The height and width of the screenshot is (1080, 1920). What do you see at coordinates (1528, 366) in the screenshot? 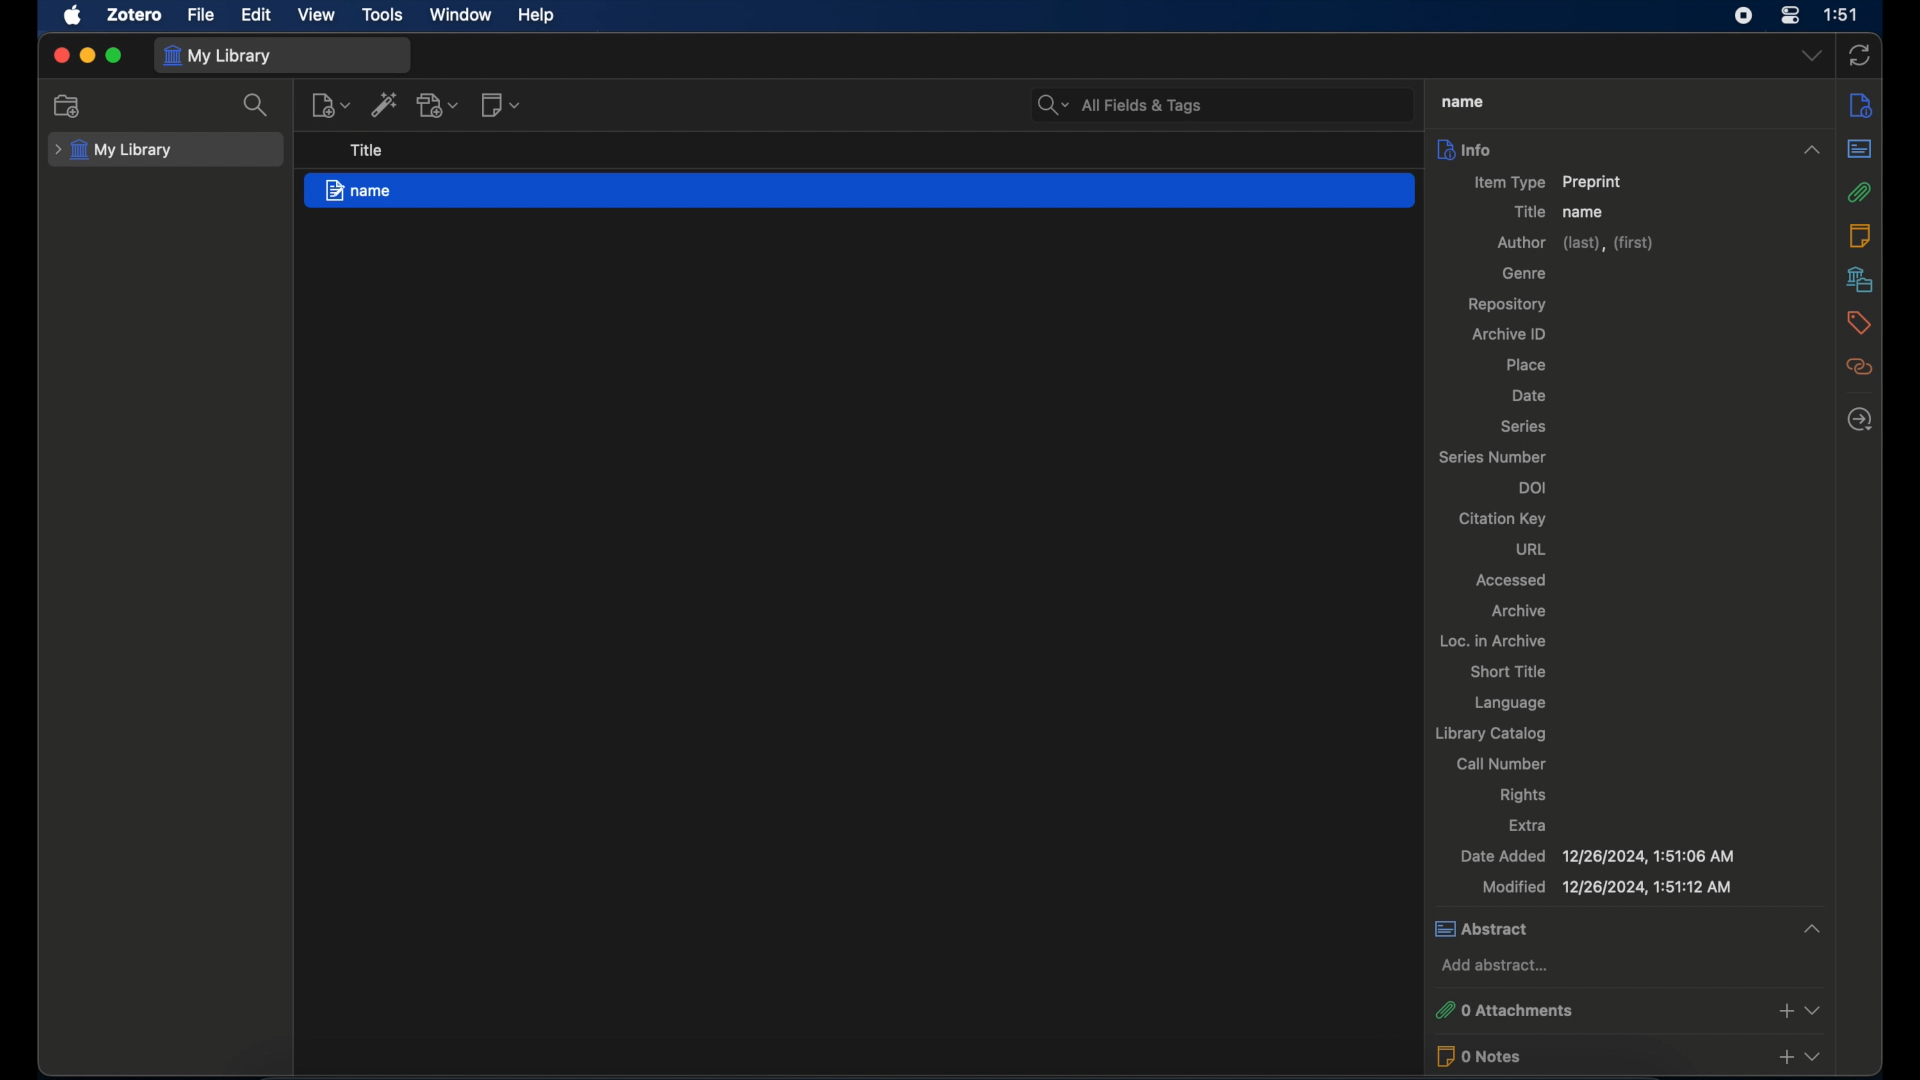
I see `palce` at bounding box center [1528, 366].